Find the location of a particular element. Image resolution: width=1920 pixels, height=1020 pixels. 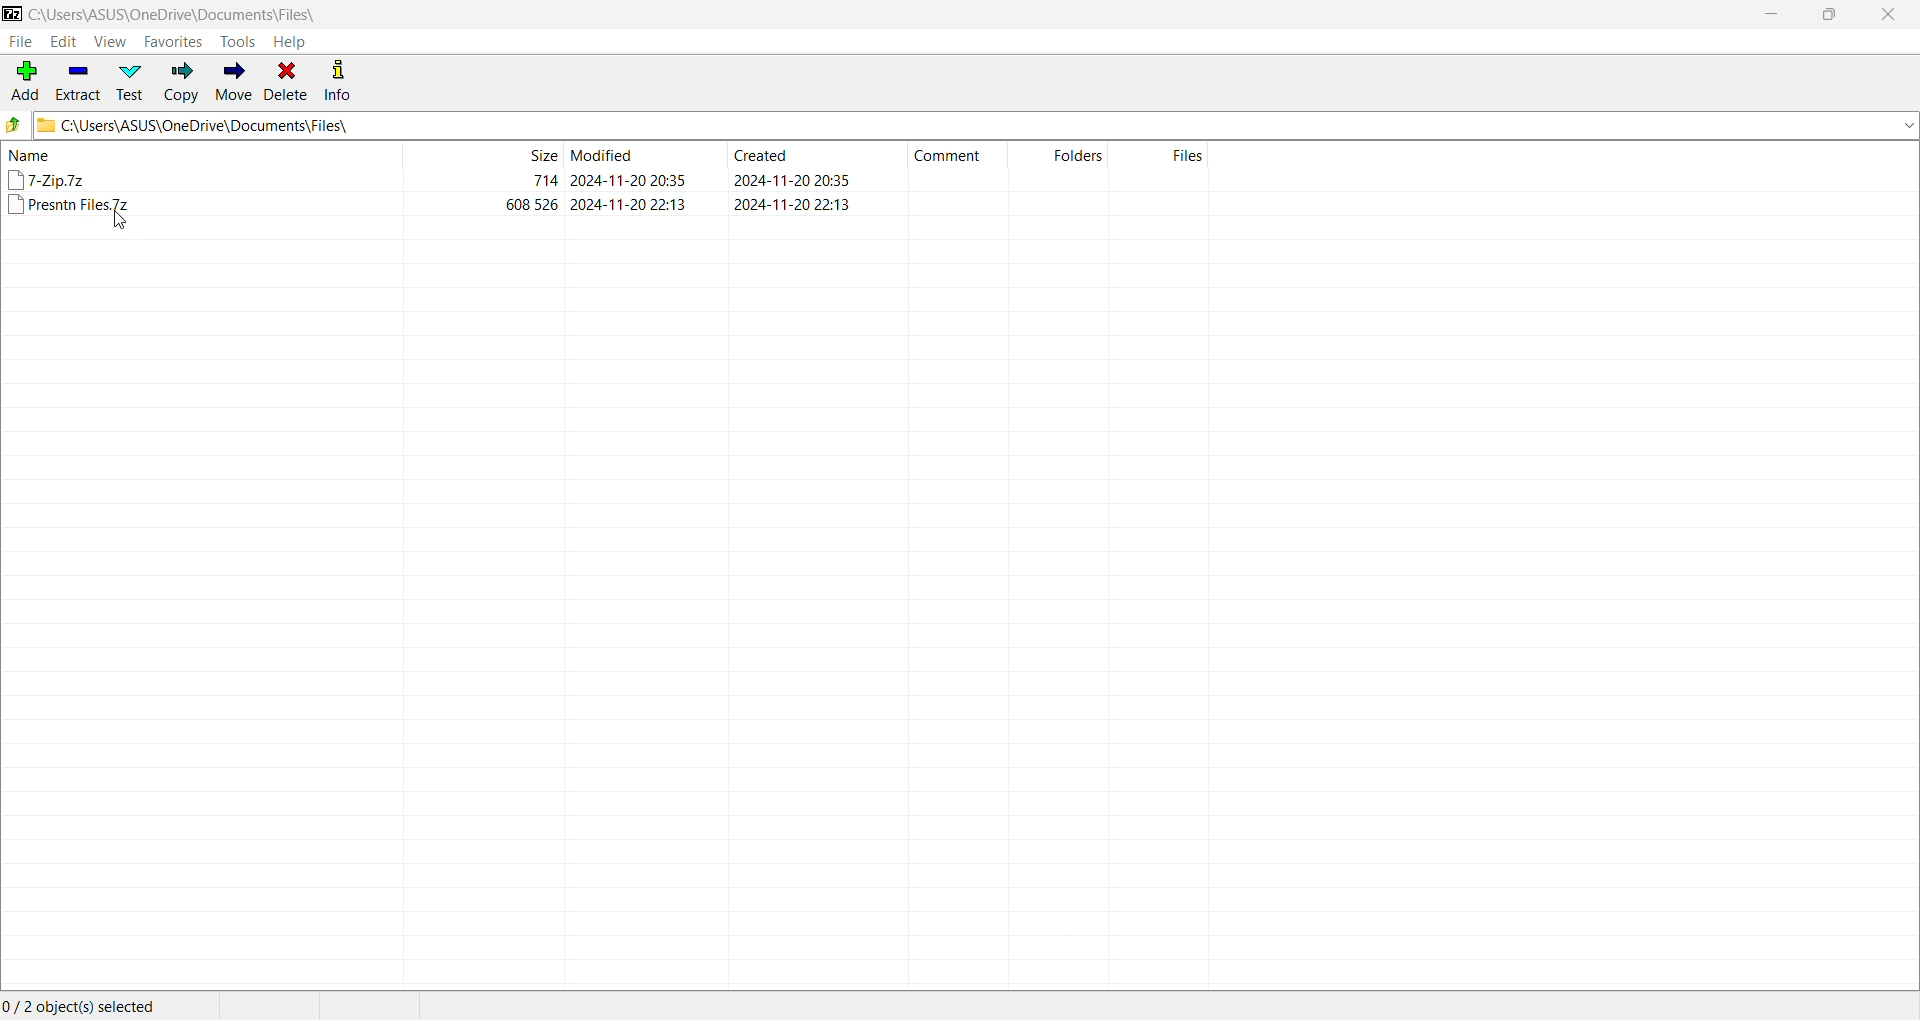

folders is located at coordinates (1078, 154).